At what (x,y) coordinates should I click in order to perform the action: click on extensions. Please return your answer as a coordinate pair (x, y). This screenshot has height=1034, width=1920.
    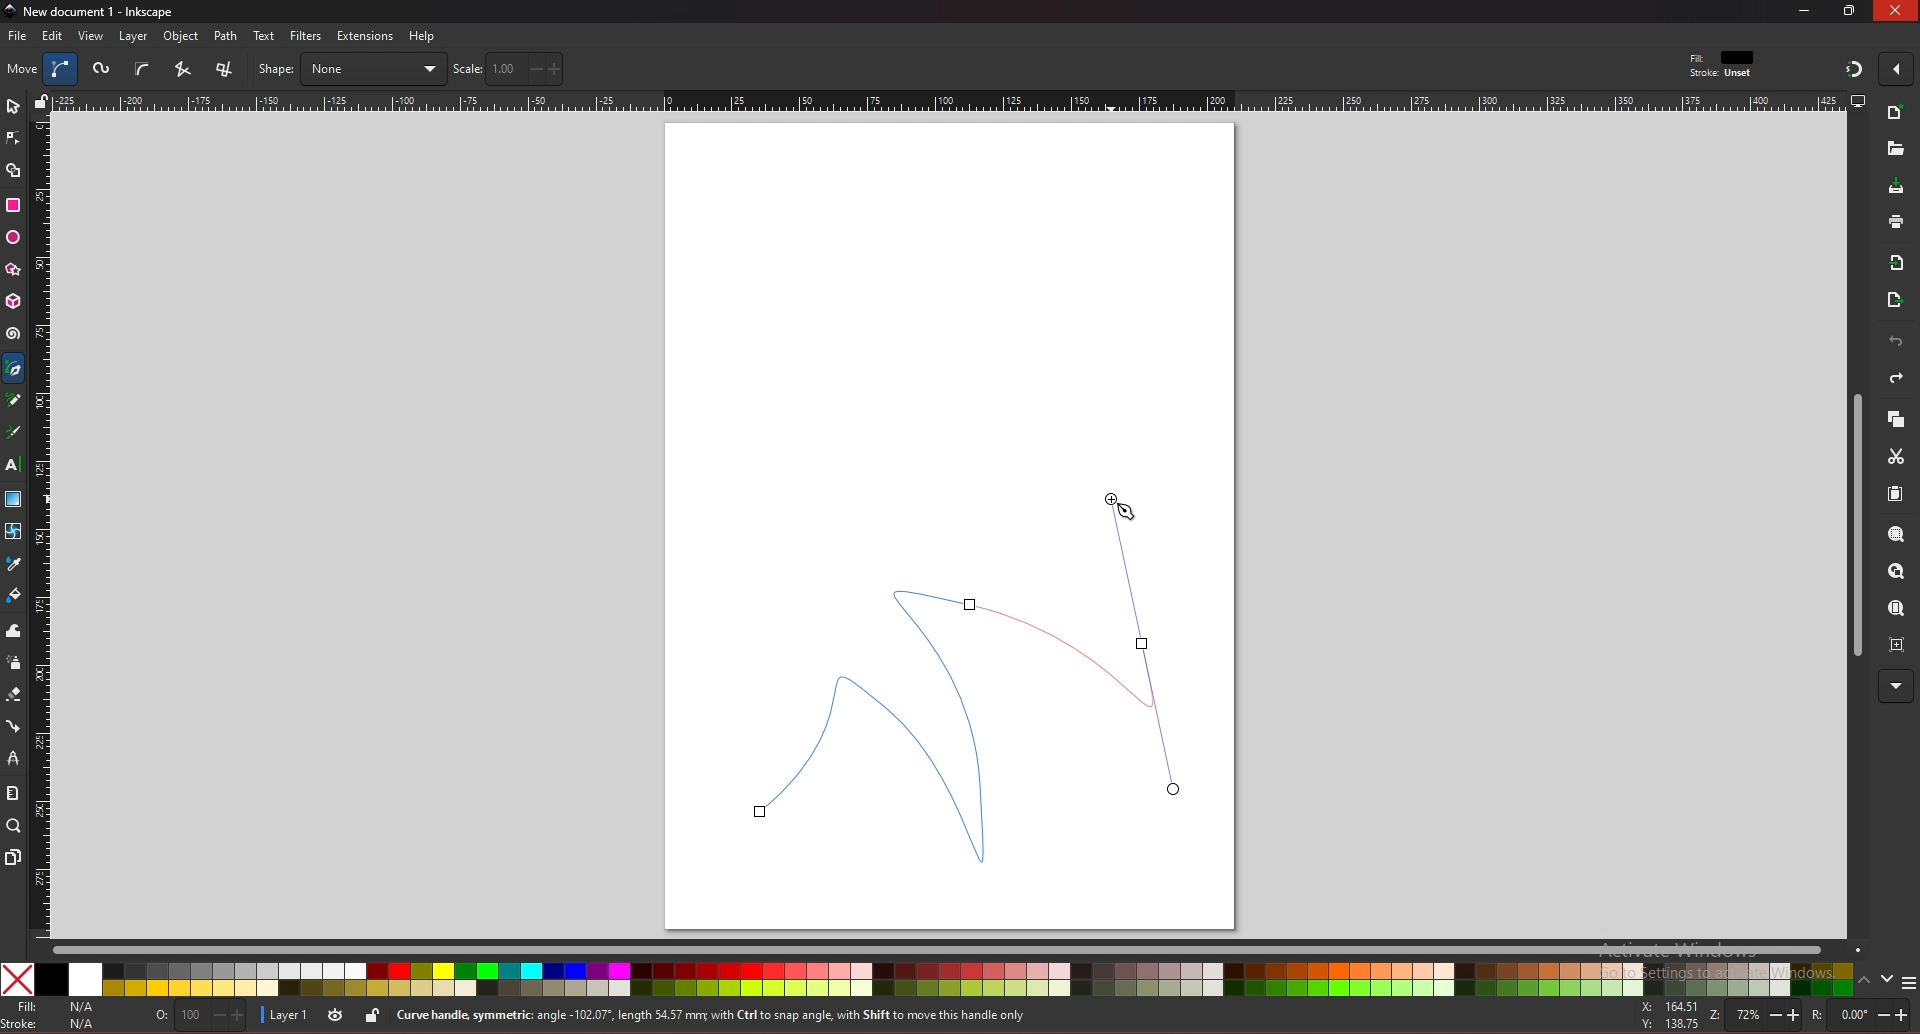
    Looking at the image, I should click on (364, 37).